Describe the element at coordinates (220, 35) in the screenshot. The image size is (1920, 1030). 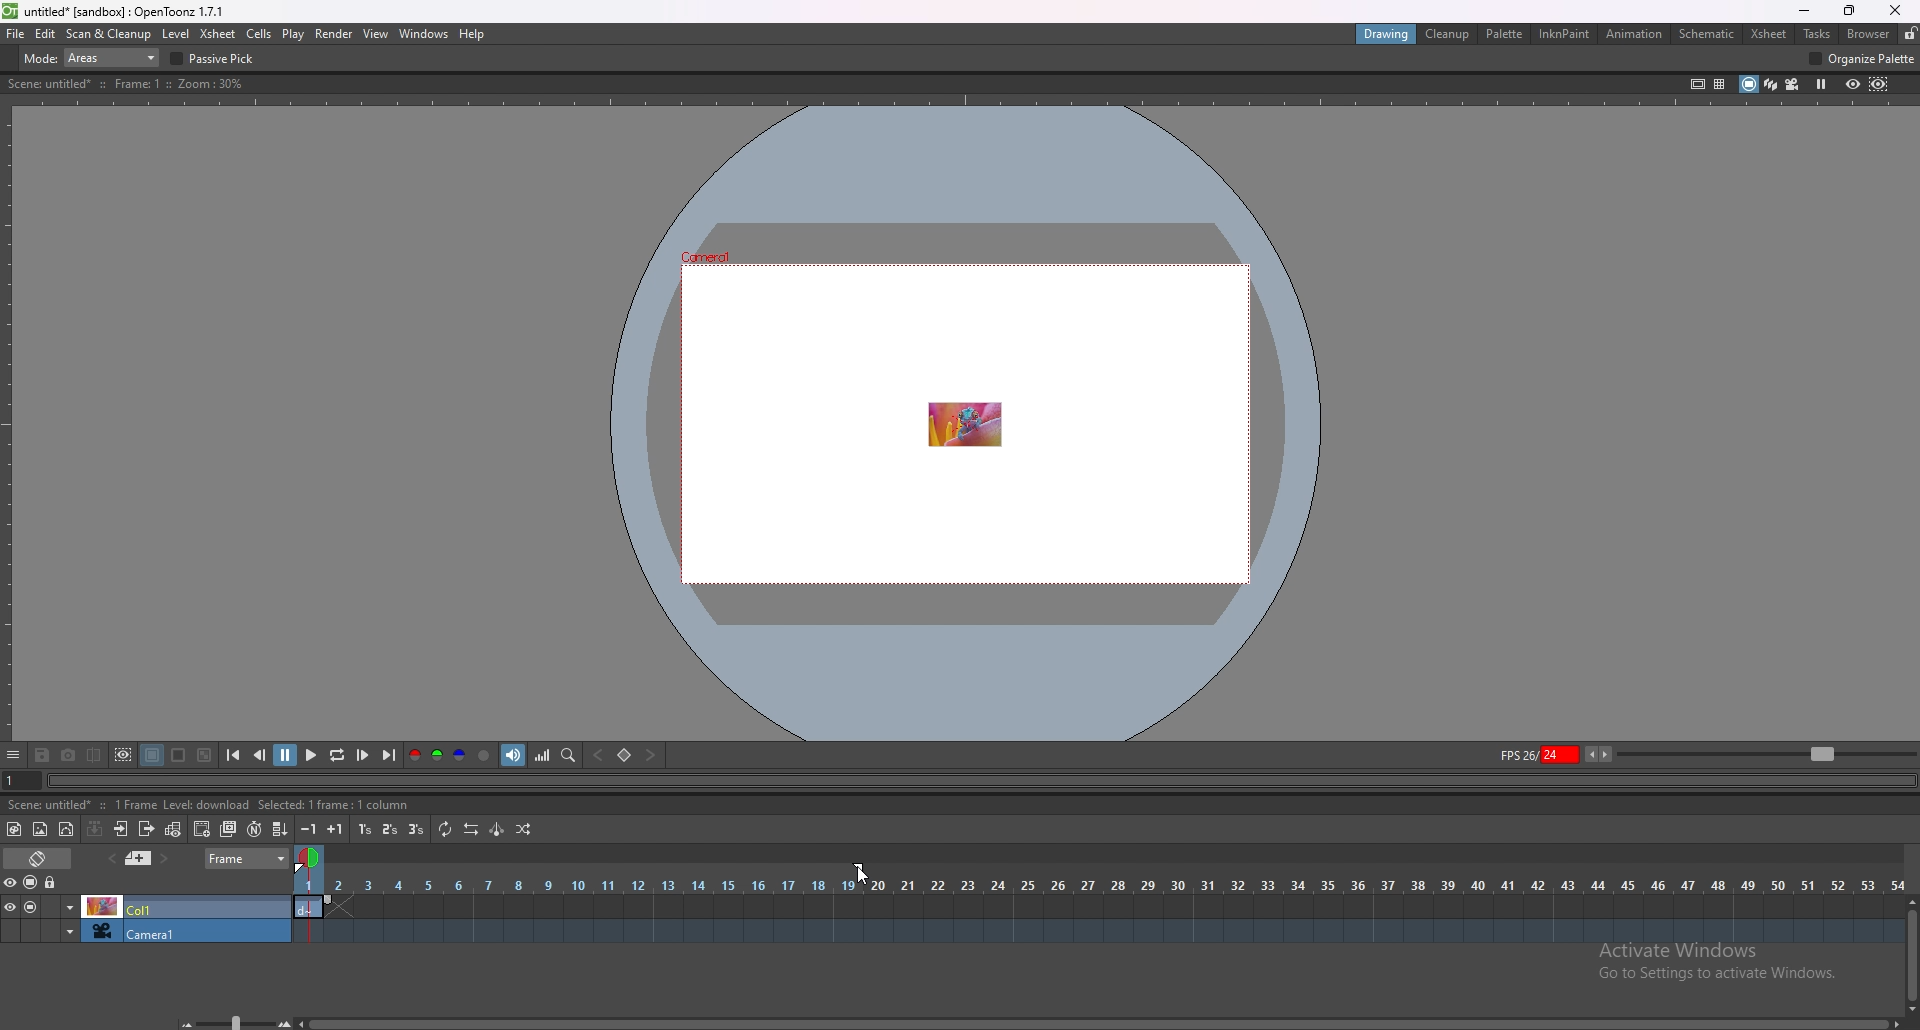
I see `xsheet` at that location.